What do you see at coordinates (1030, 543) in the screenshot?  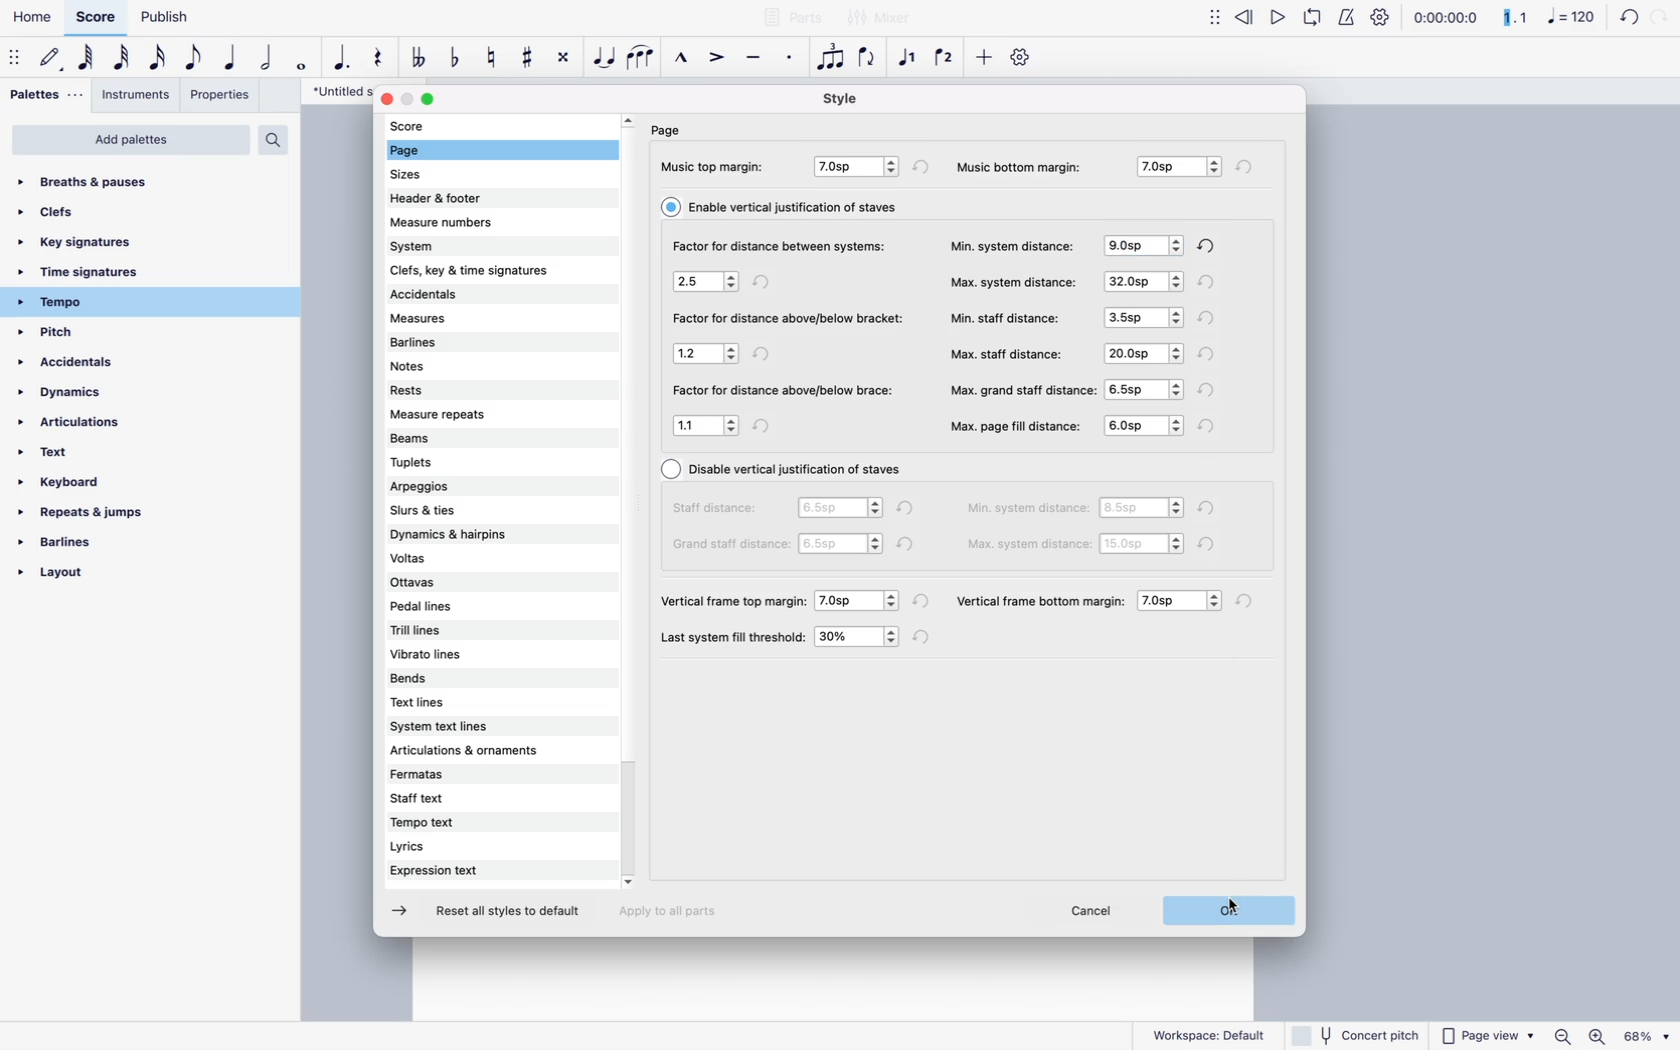 I see `max system distance` at bounding box center [1030, 543].